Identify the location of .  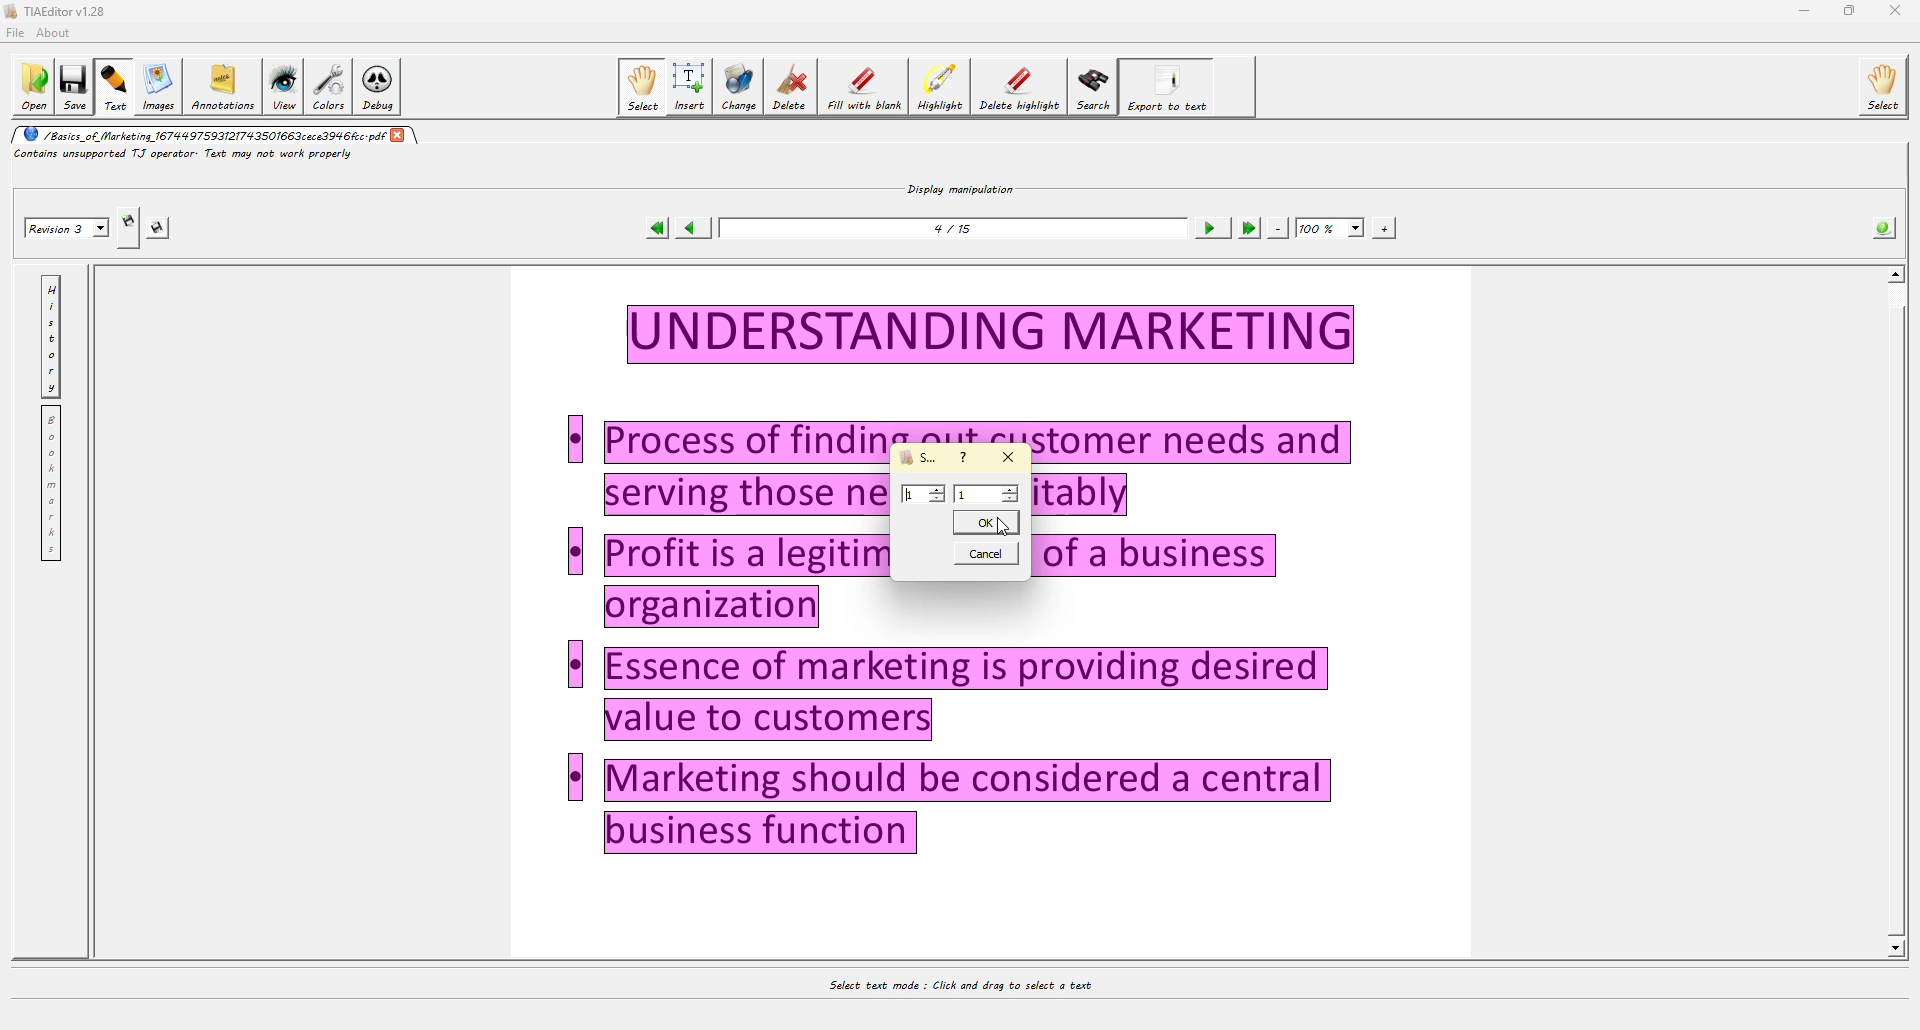
(578, 552).